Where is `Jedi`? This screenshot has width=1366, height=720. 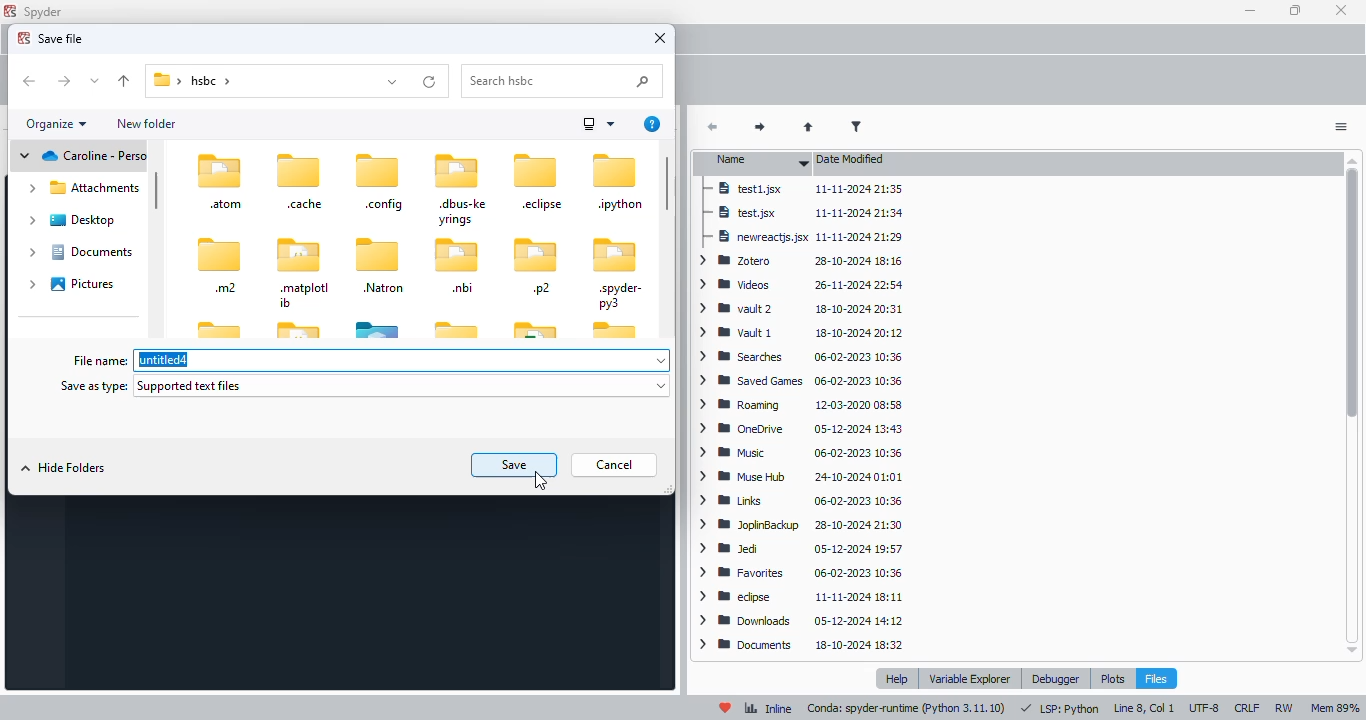 Jedi is located at coordinates (735, 549).